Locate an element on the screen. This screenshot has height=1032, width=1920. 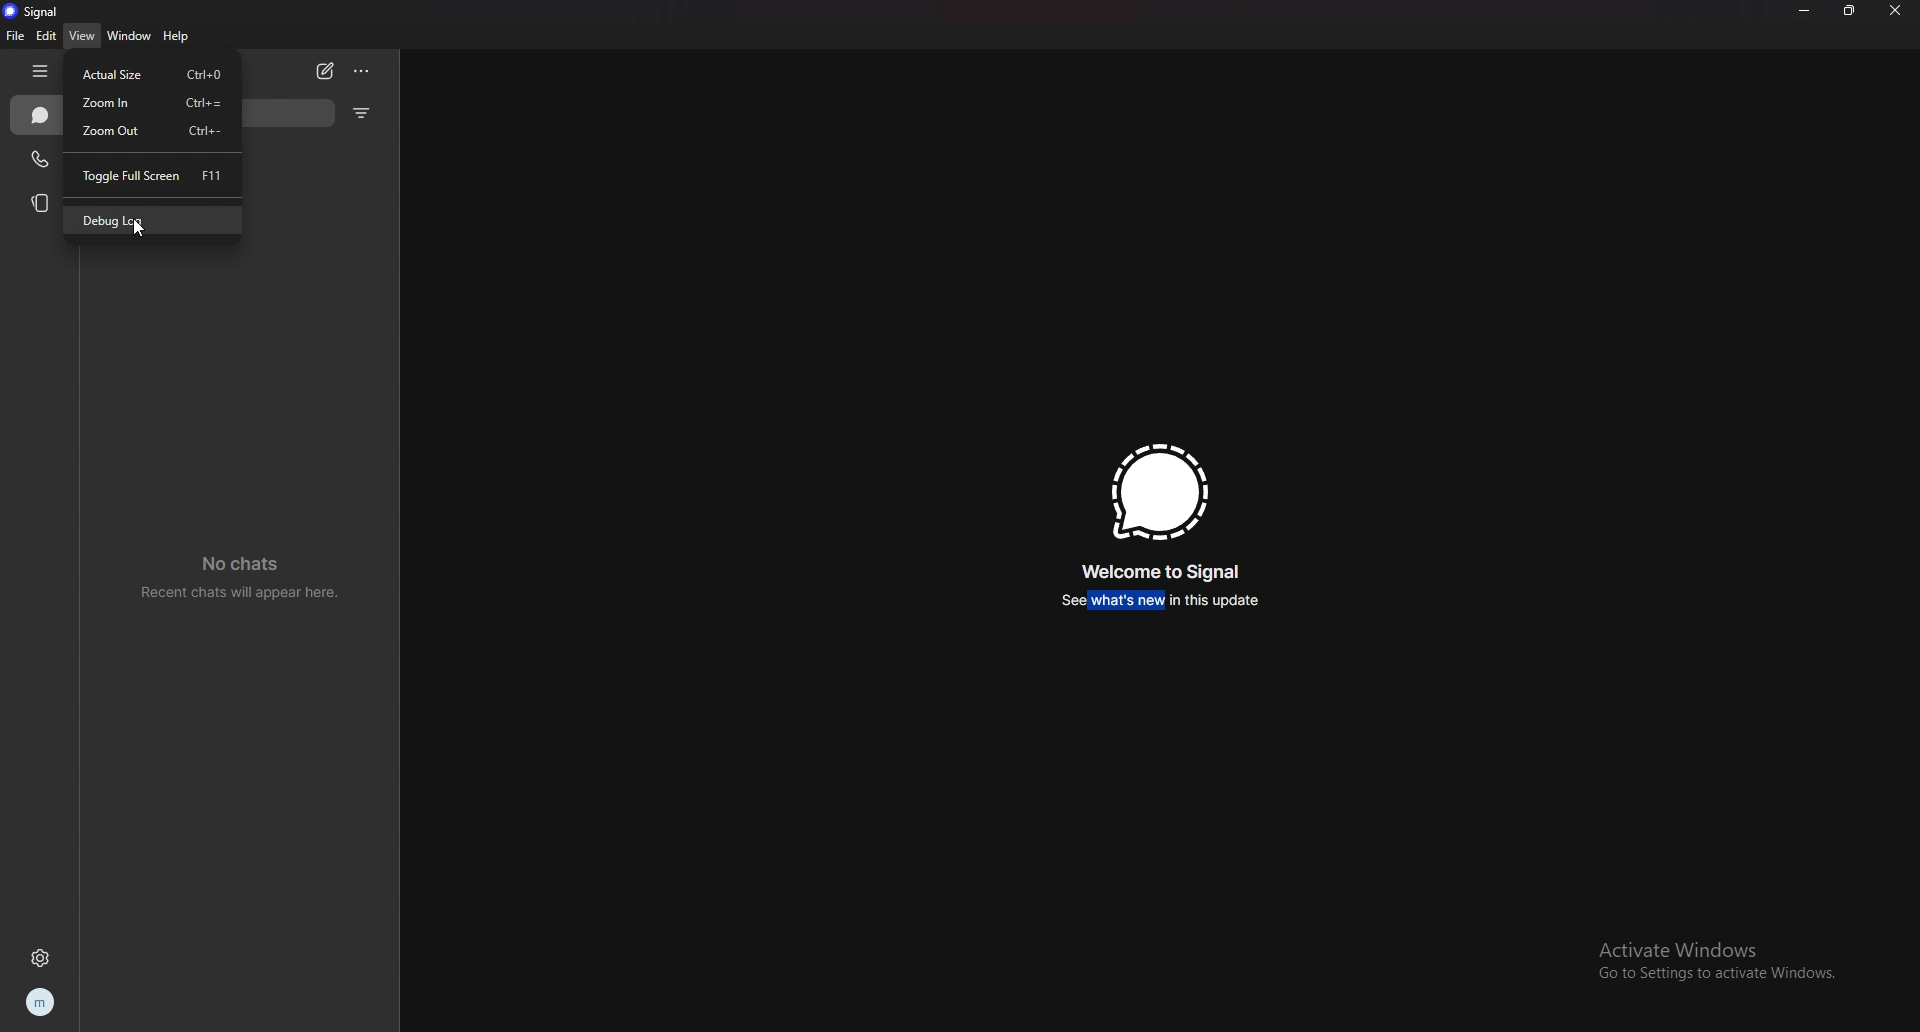
actual size is located at coordinates (164, 73).